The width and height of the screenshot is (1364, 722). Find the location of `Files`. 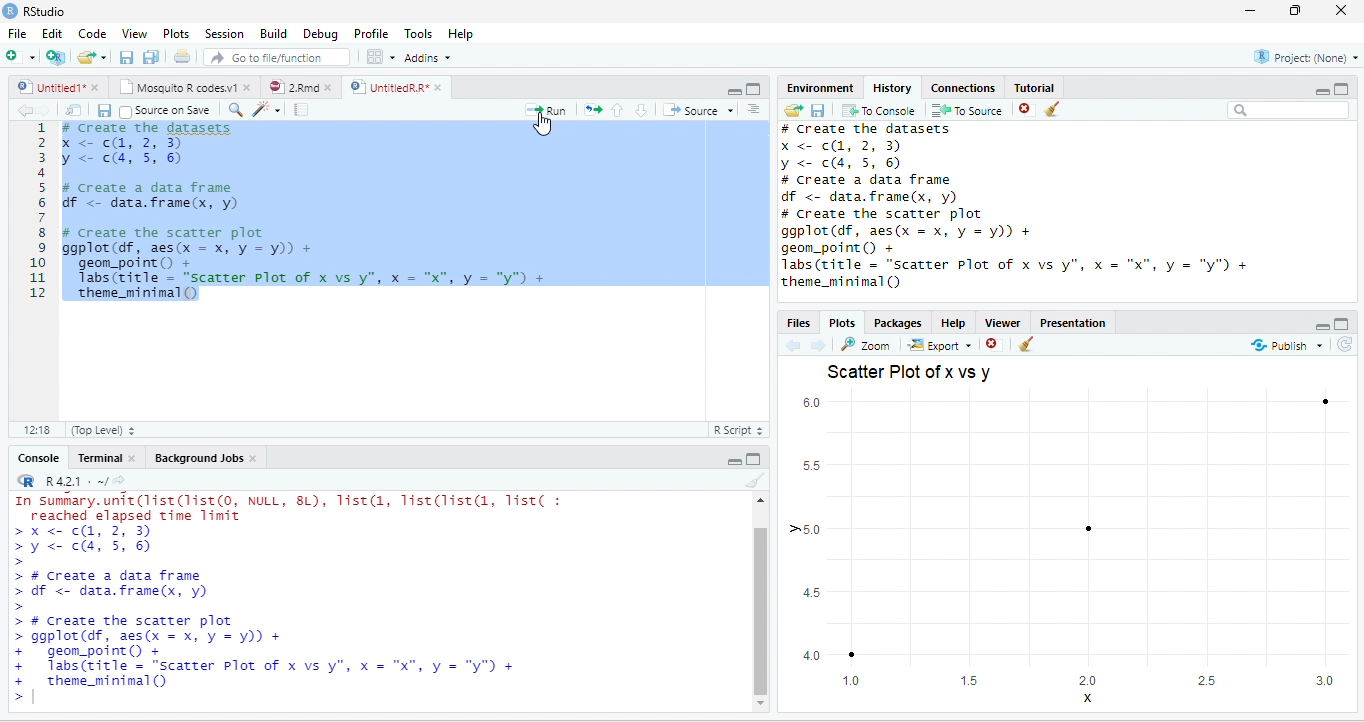

Files is located at coordinates (798, 322).